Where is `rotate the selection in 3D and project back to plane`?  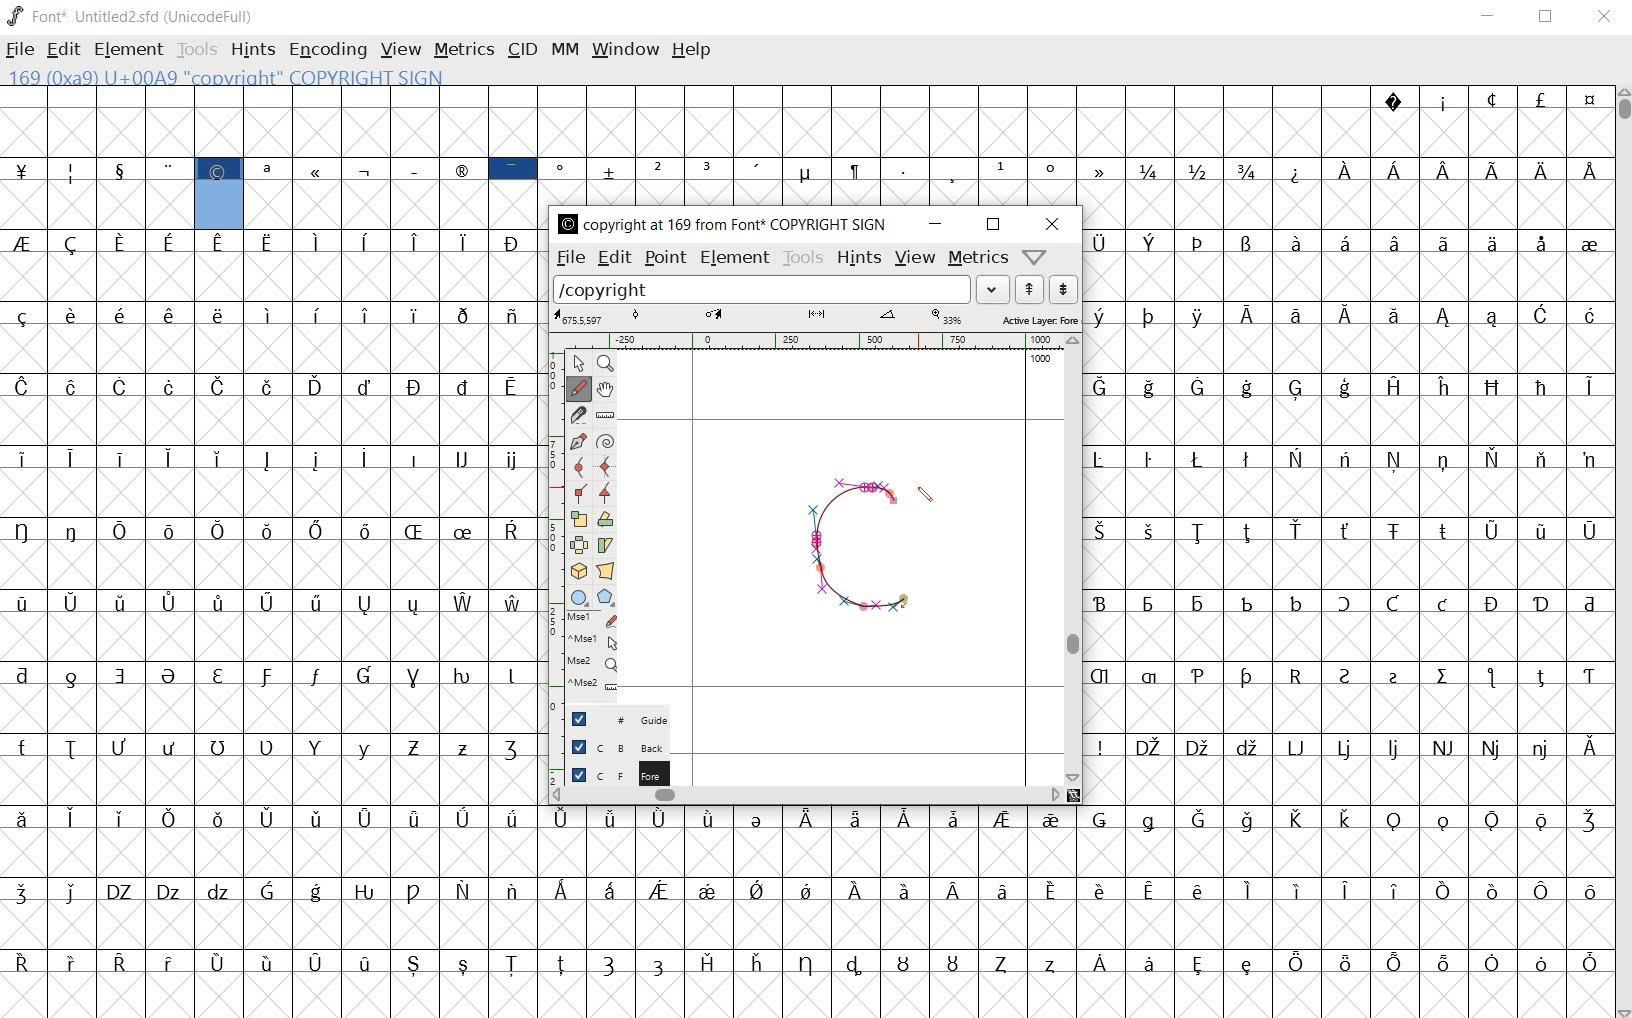 rotate the selection in 3D and project back to plane is located at coordinates (578, 570).